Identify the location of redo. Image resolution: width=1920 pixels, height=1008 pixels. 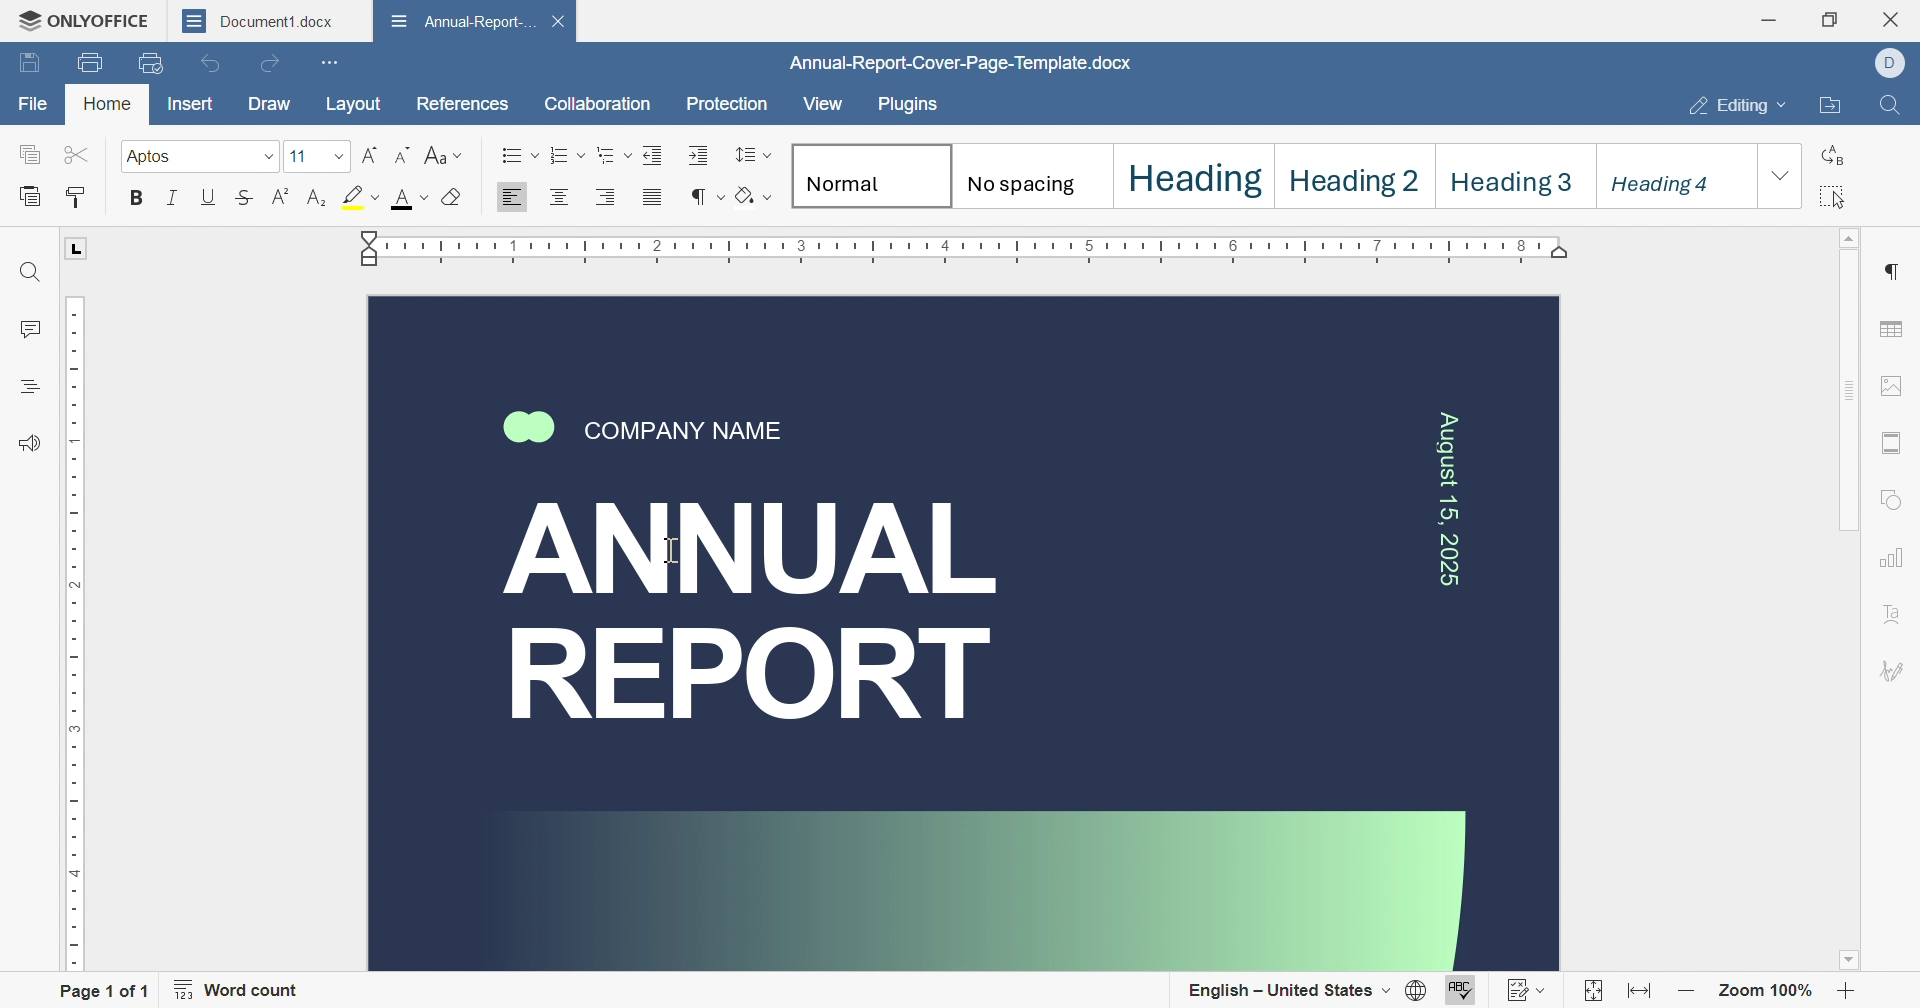
(270, 62).